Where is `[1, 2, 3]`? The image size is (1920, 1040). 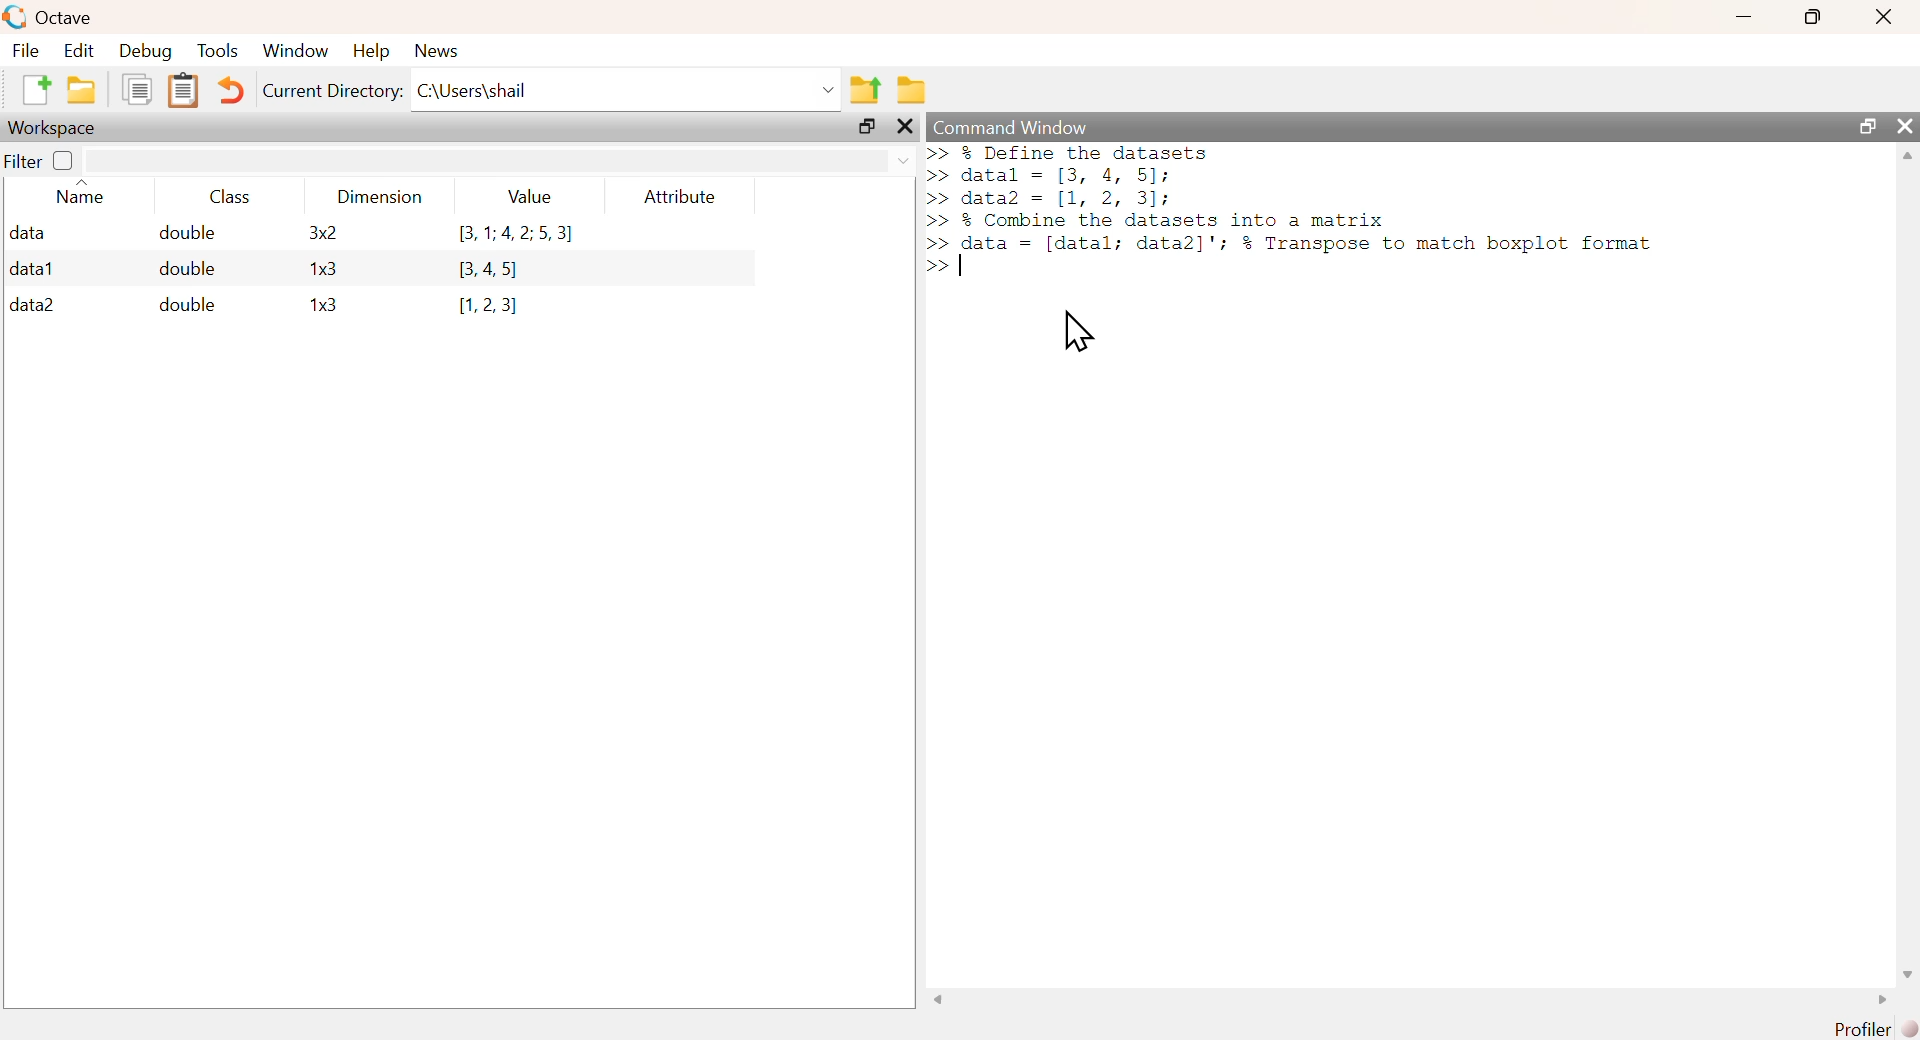
[1, 2, 3] is located at coordinates (488, 306).